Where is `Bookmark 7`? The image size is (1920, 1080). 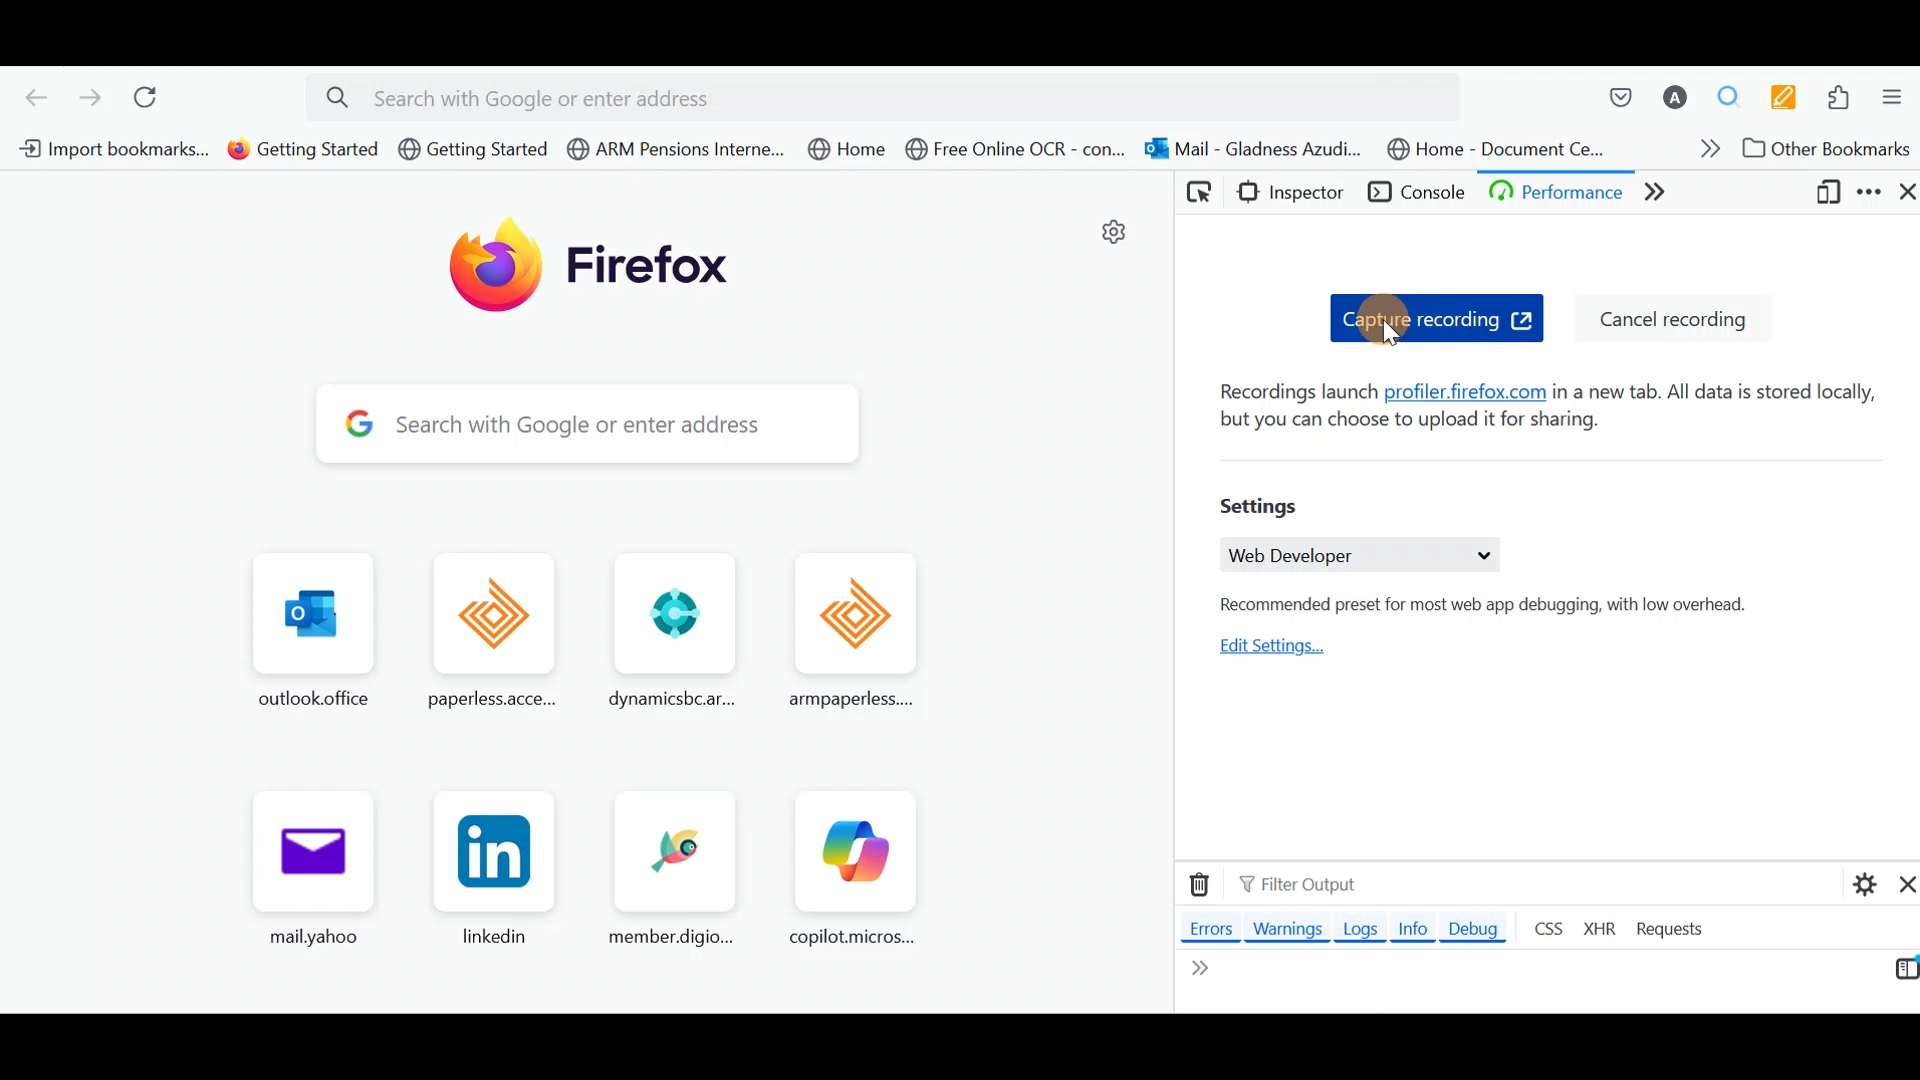
Bookmark 7 is located at coordinates (1251, 150).